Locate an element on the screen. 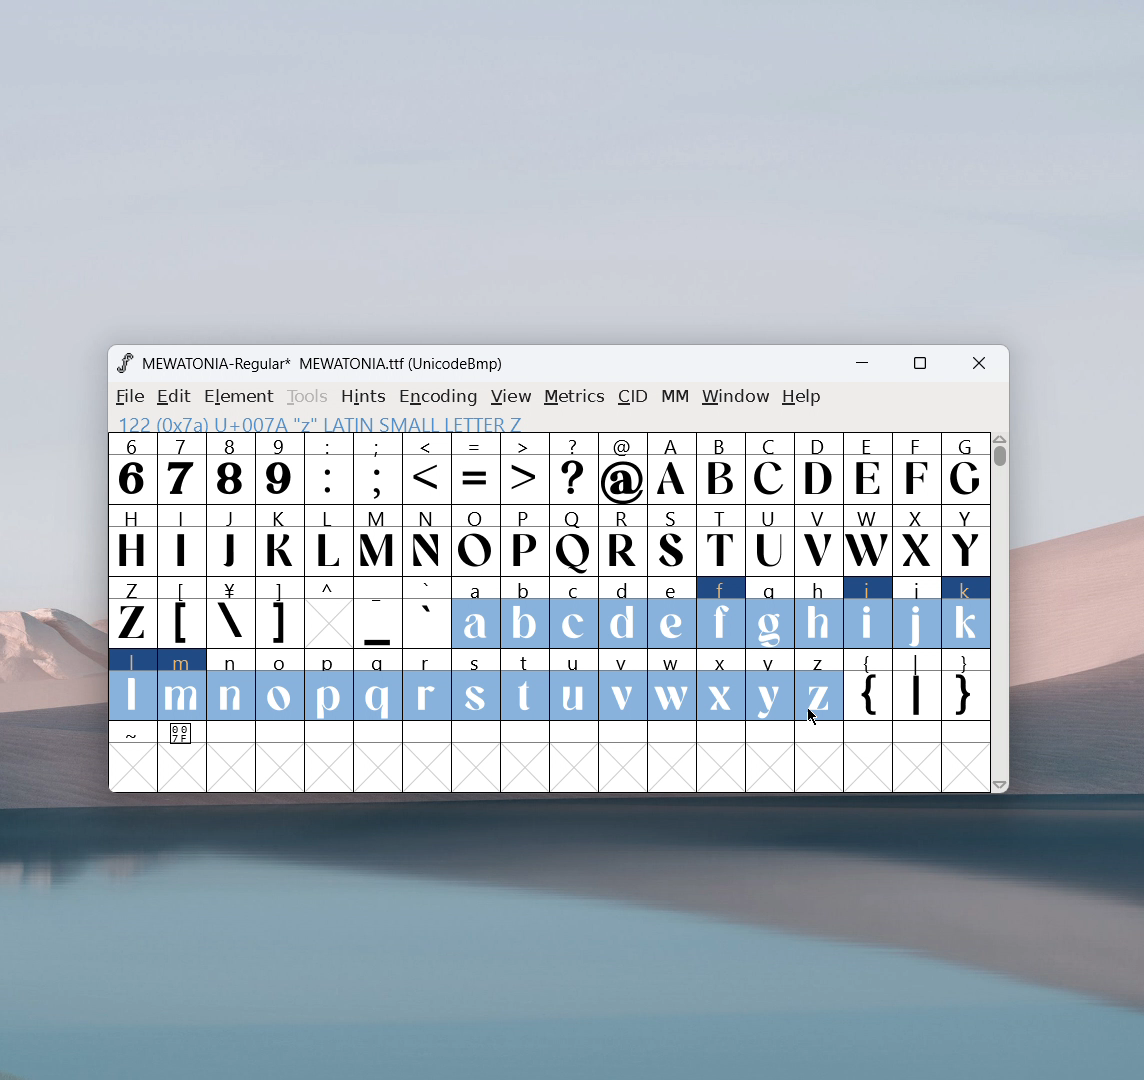 The height and width of the screenshot is (1080, 1144). edit is located at coordinates (175, 397).